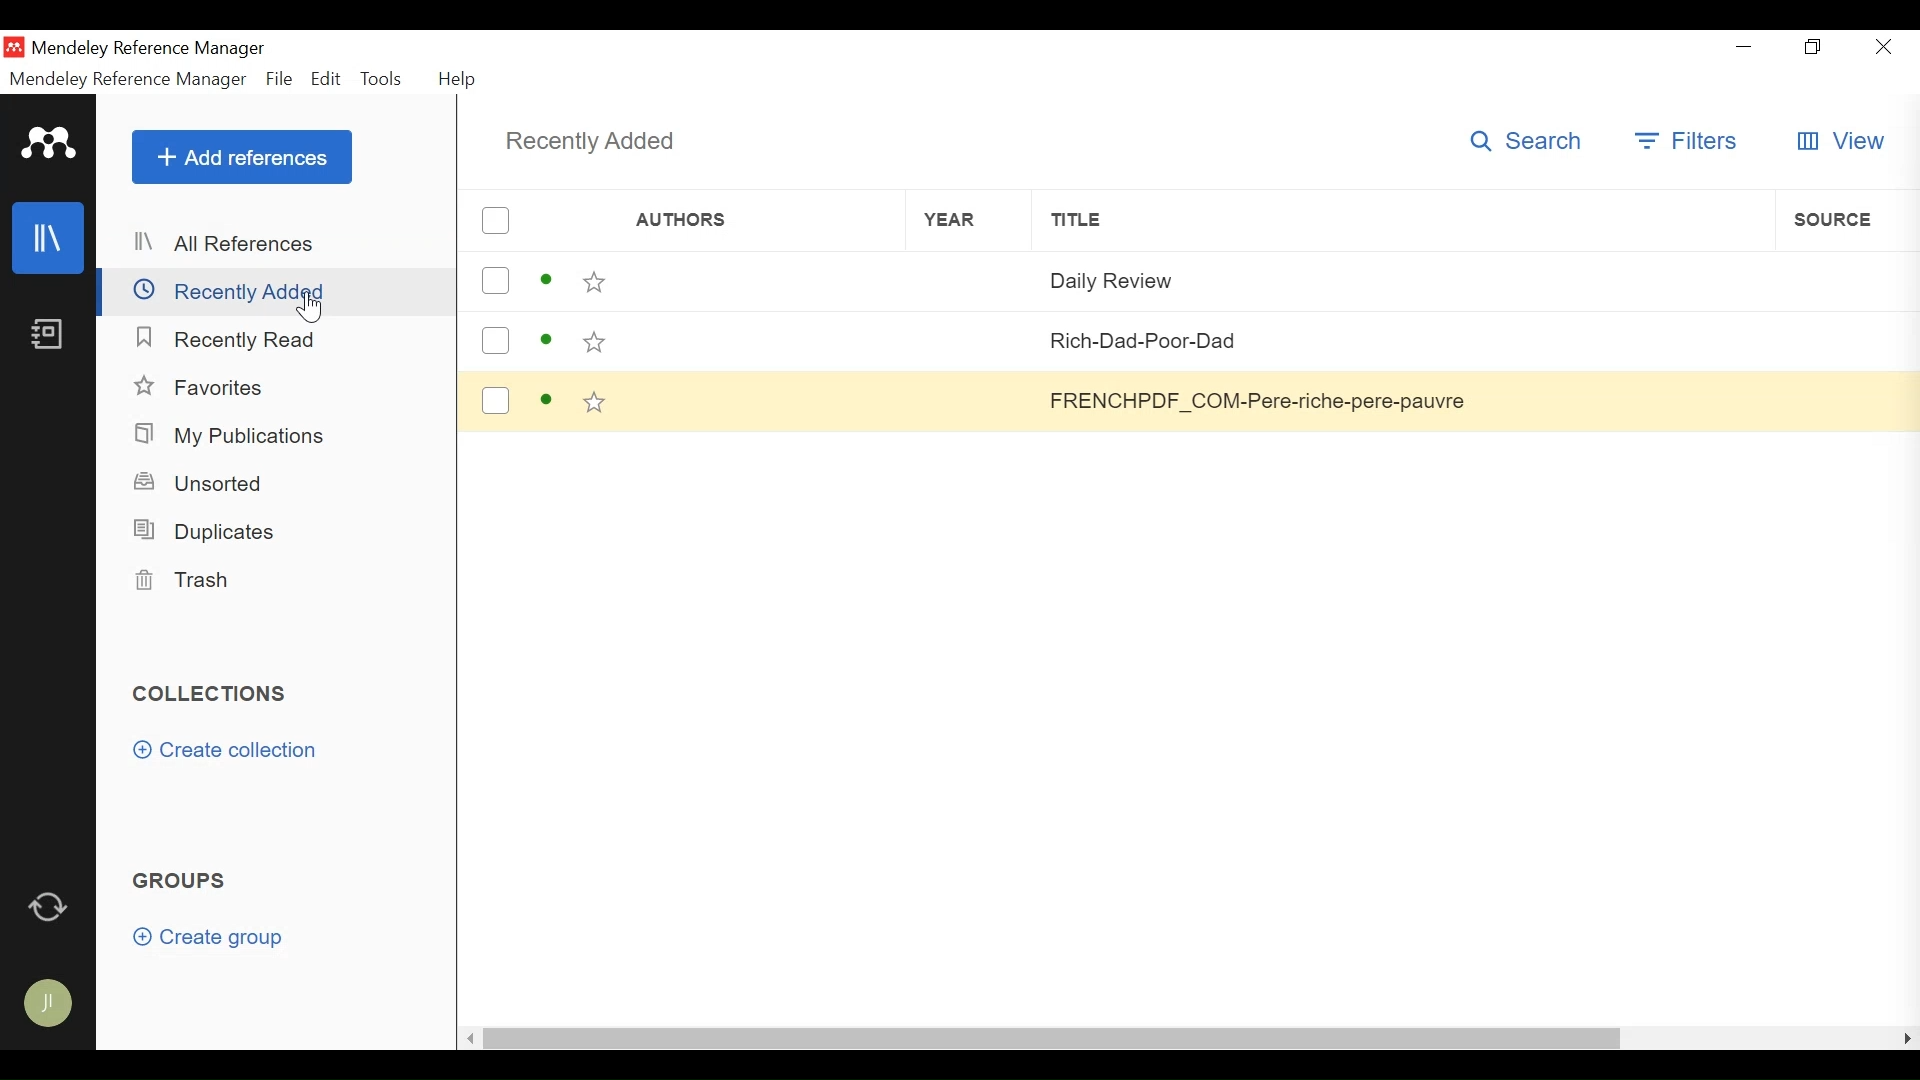 The image size is (1920, 1080). I want to click on Year, so click(943, 220).